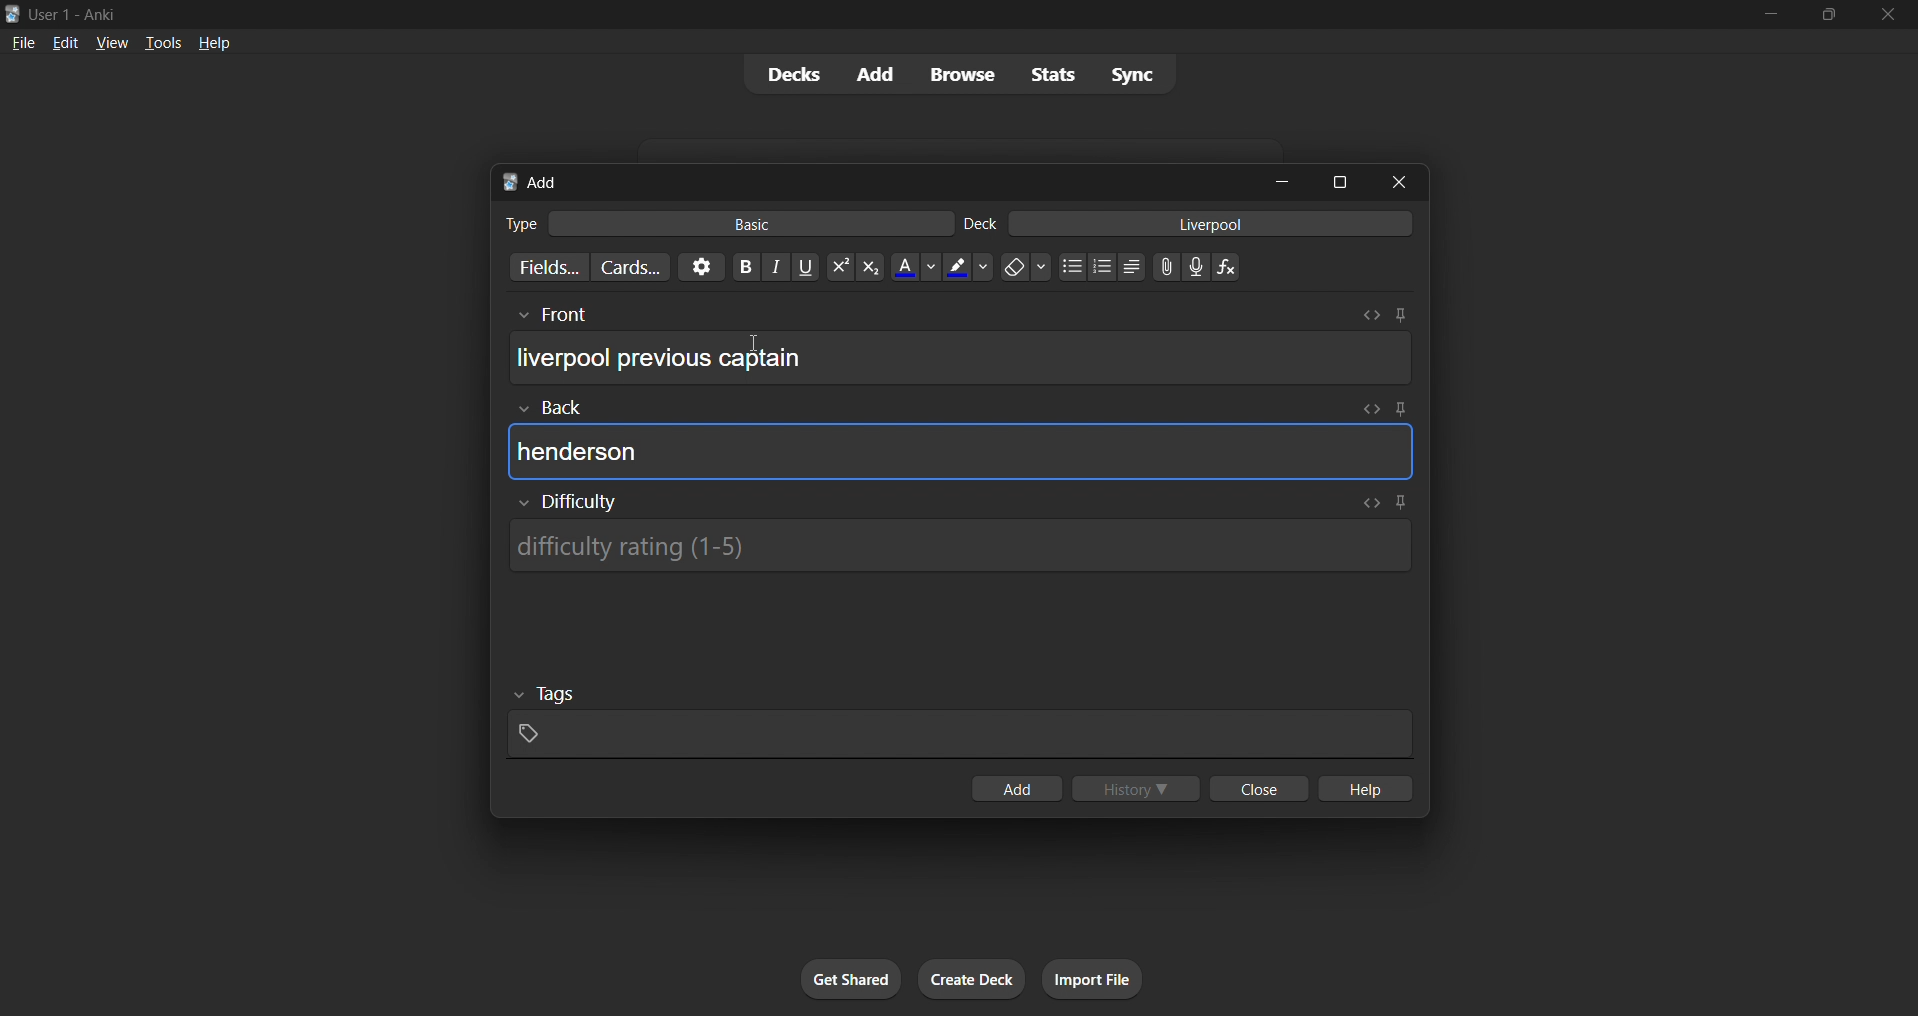 The image size is (1918, 1016). I want to click on hlep, so click(1368, 790).